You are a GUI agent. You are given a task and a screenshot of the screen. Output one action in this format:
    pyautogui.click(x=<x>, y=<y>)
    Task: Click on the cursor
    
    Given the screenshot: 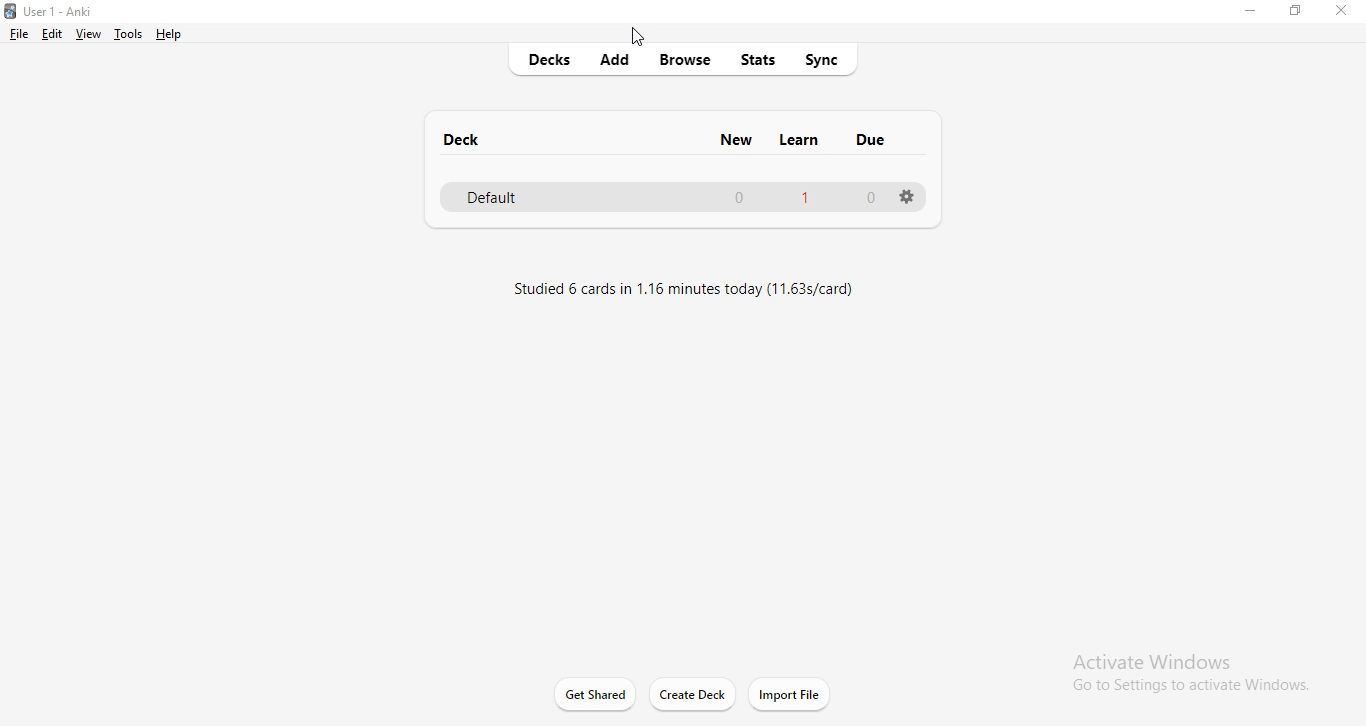 What is the action you would take?
    pyautogui.click(x=646, y=37)
    